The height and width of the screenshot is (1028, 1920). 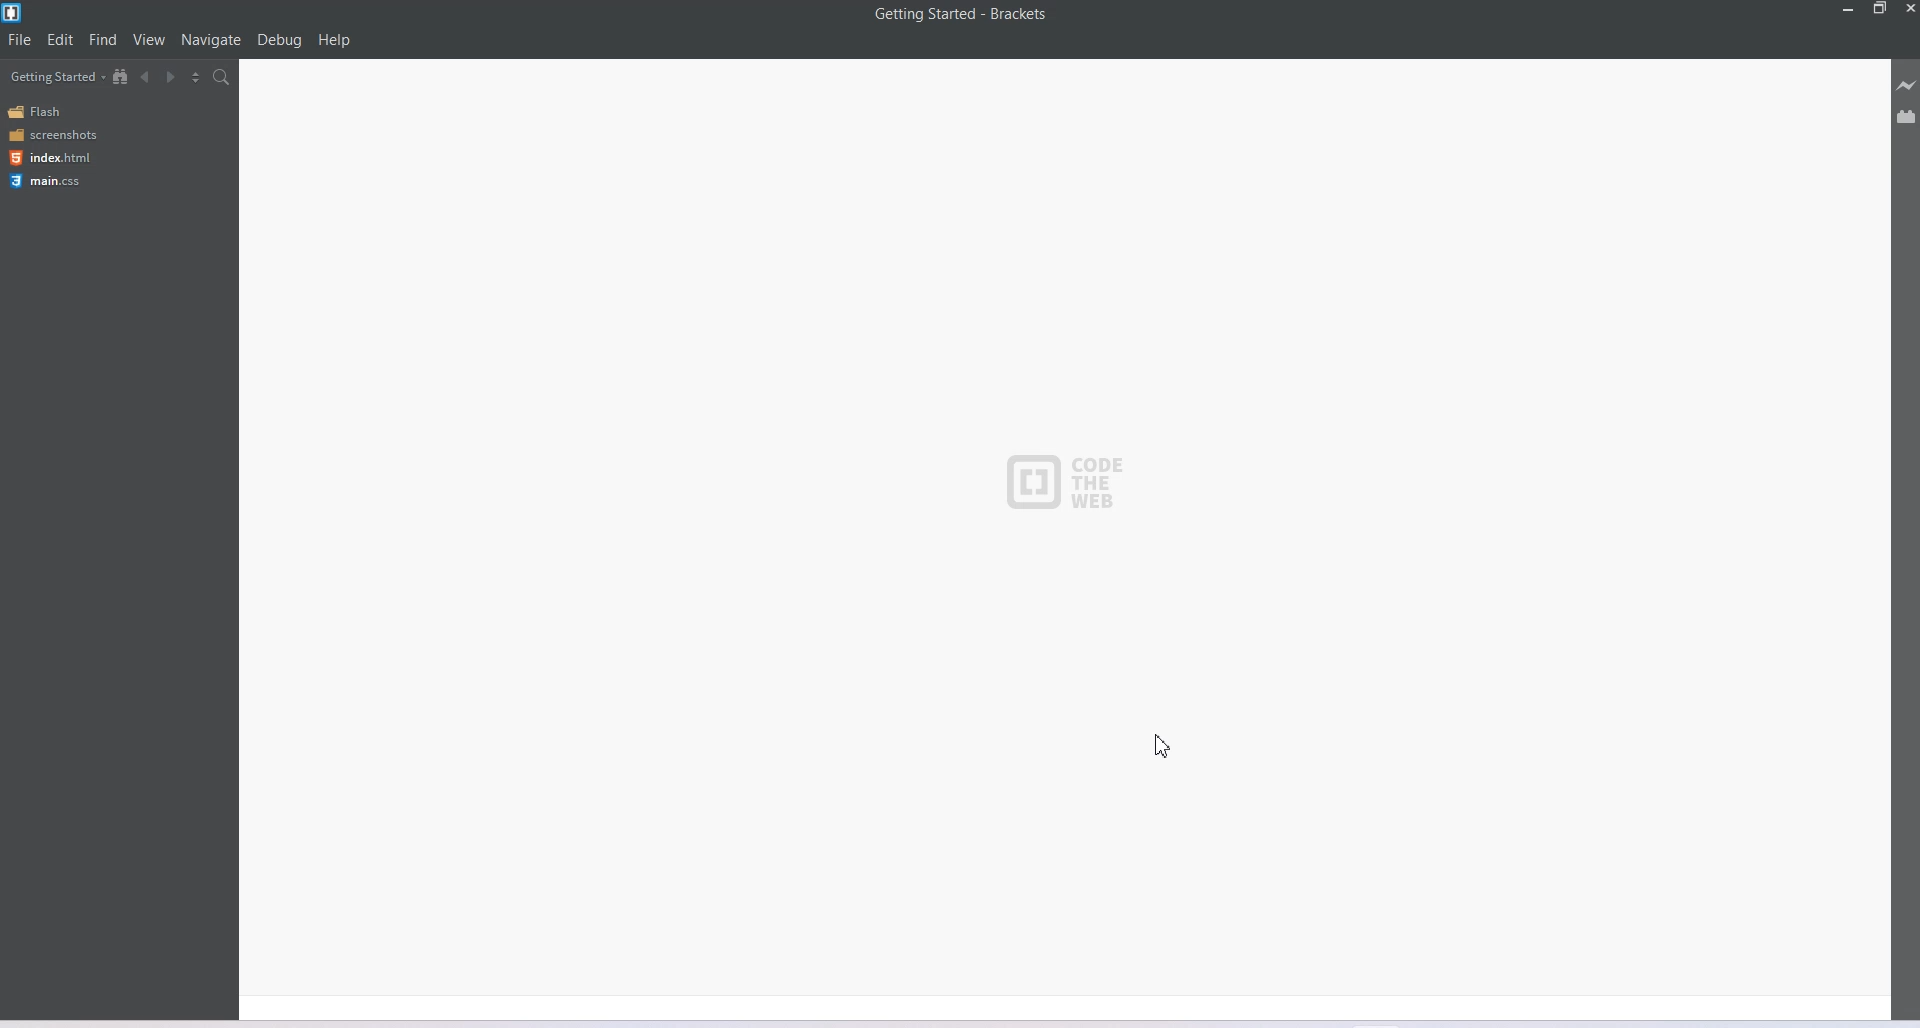 What do you see at coordinates (1906, 85) in the screenshot?
I see `Live Preview` at bounding box center [1906, 85].